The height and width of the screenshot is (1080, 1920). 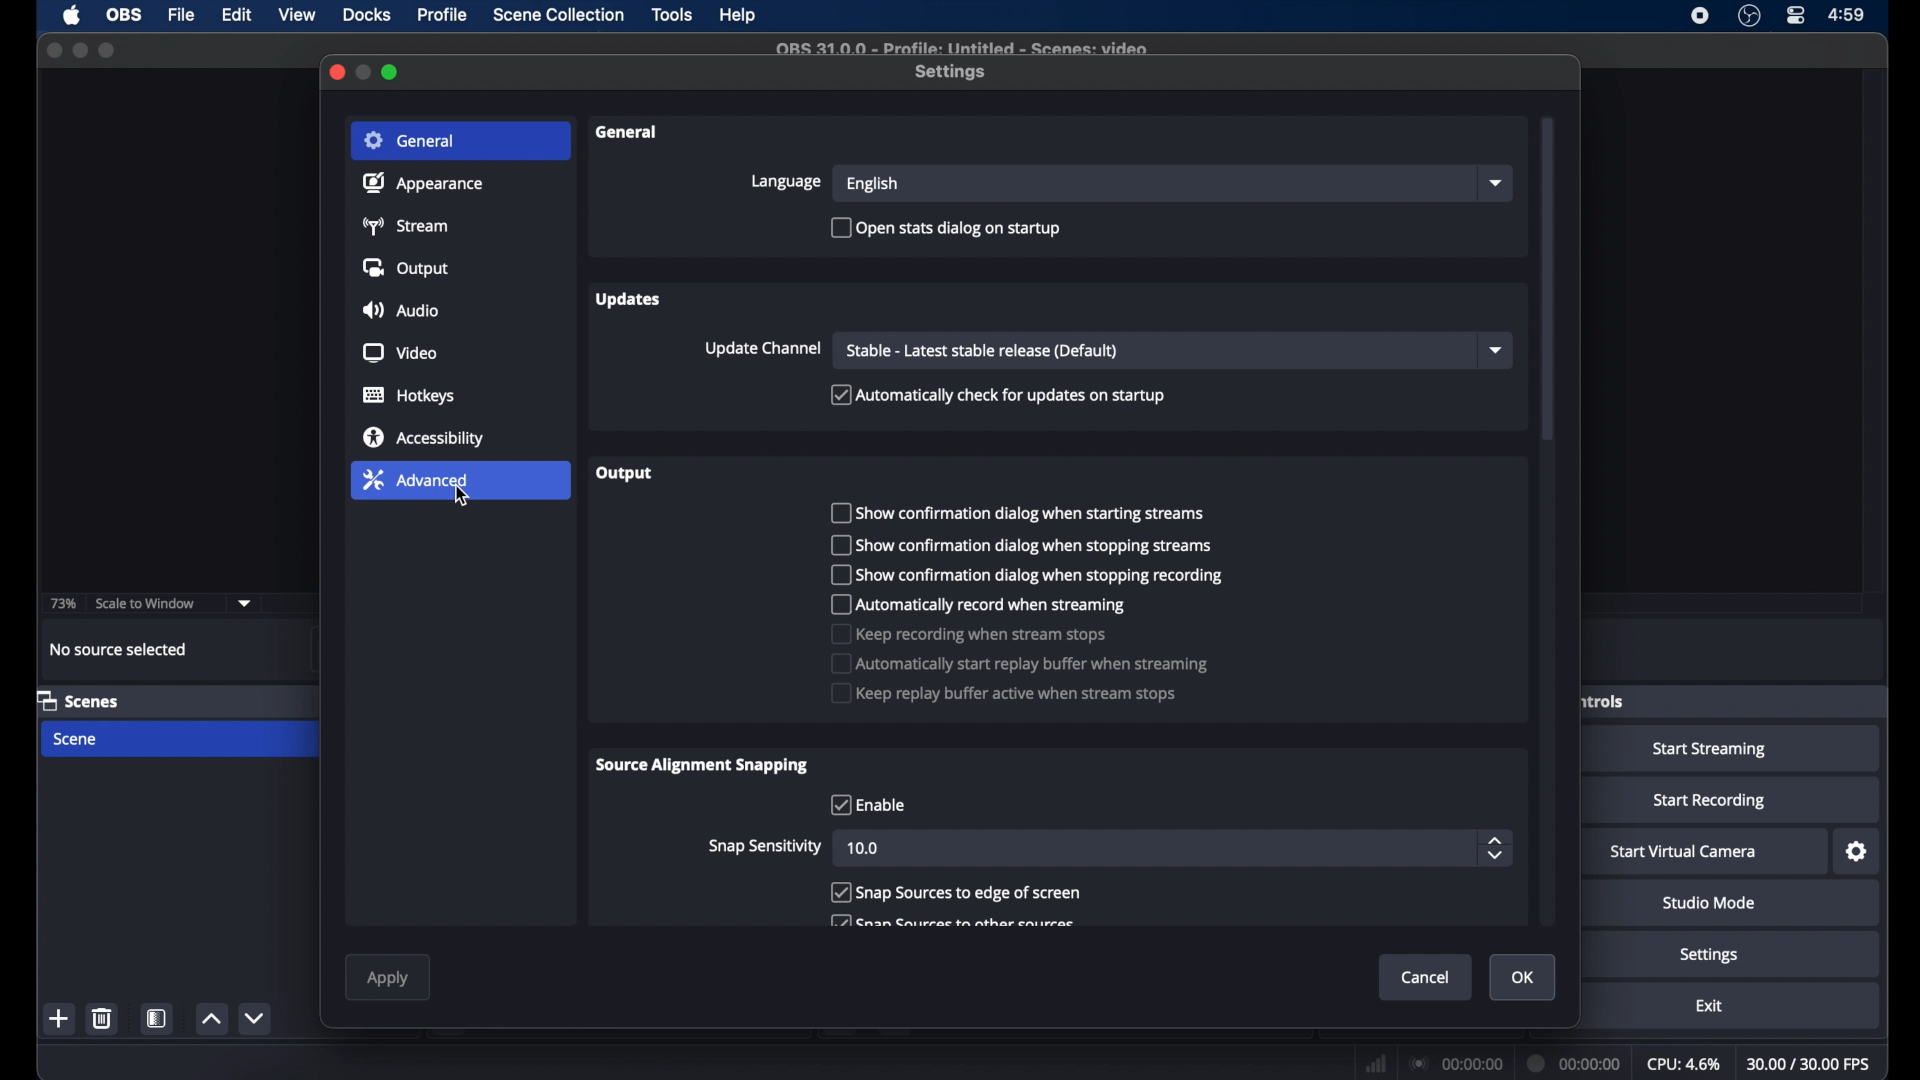 I want to click on start recording, so click(x=1708, y=800).